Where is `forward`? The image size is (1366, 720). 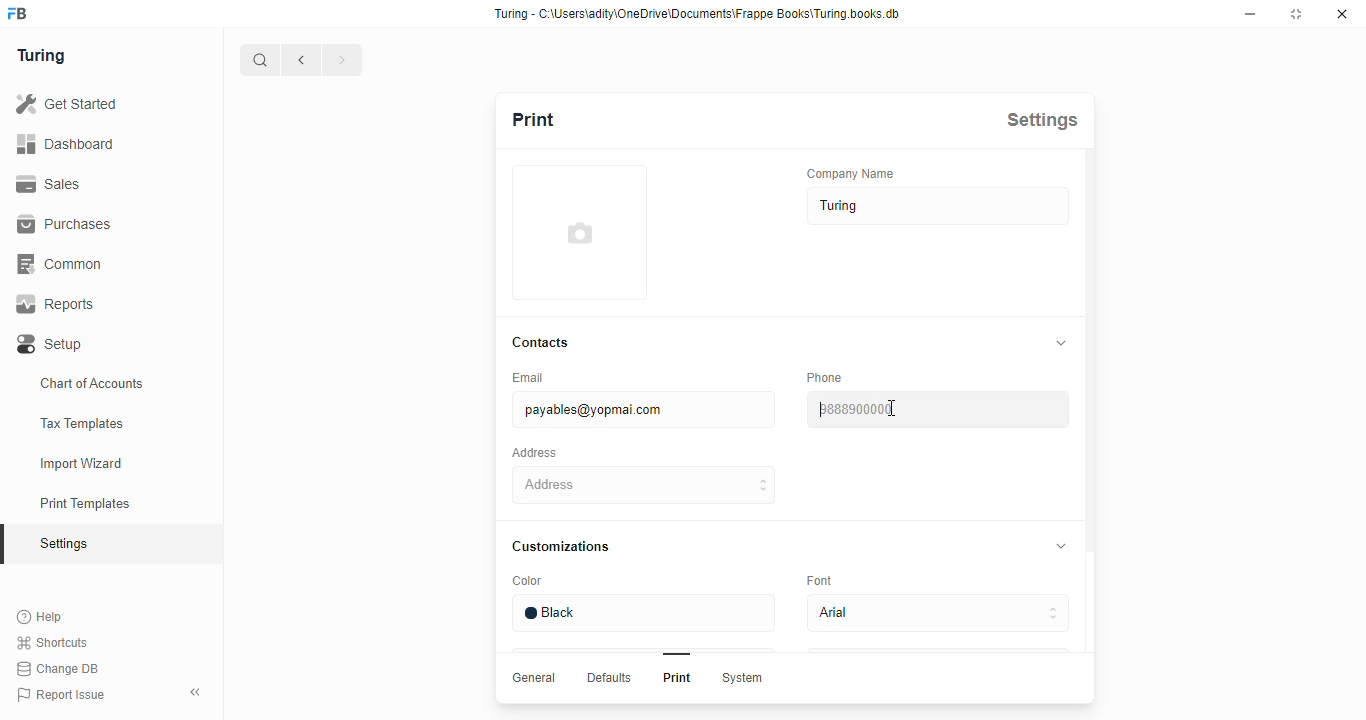
forward is located at coordinates (343, 59).